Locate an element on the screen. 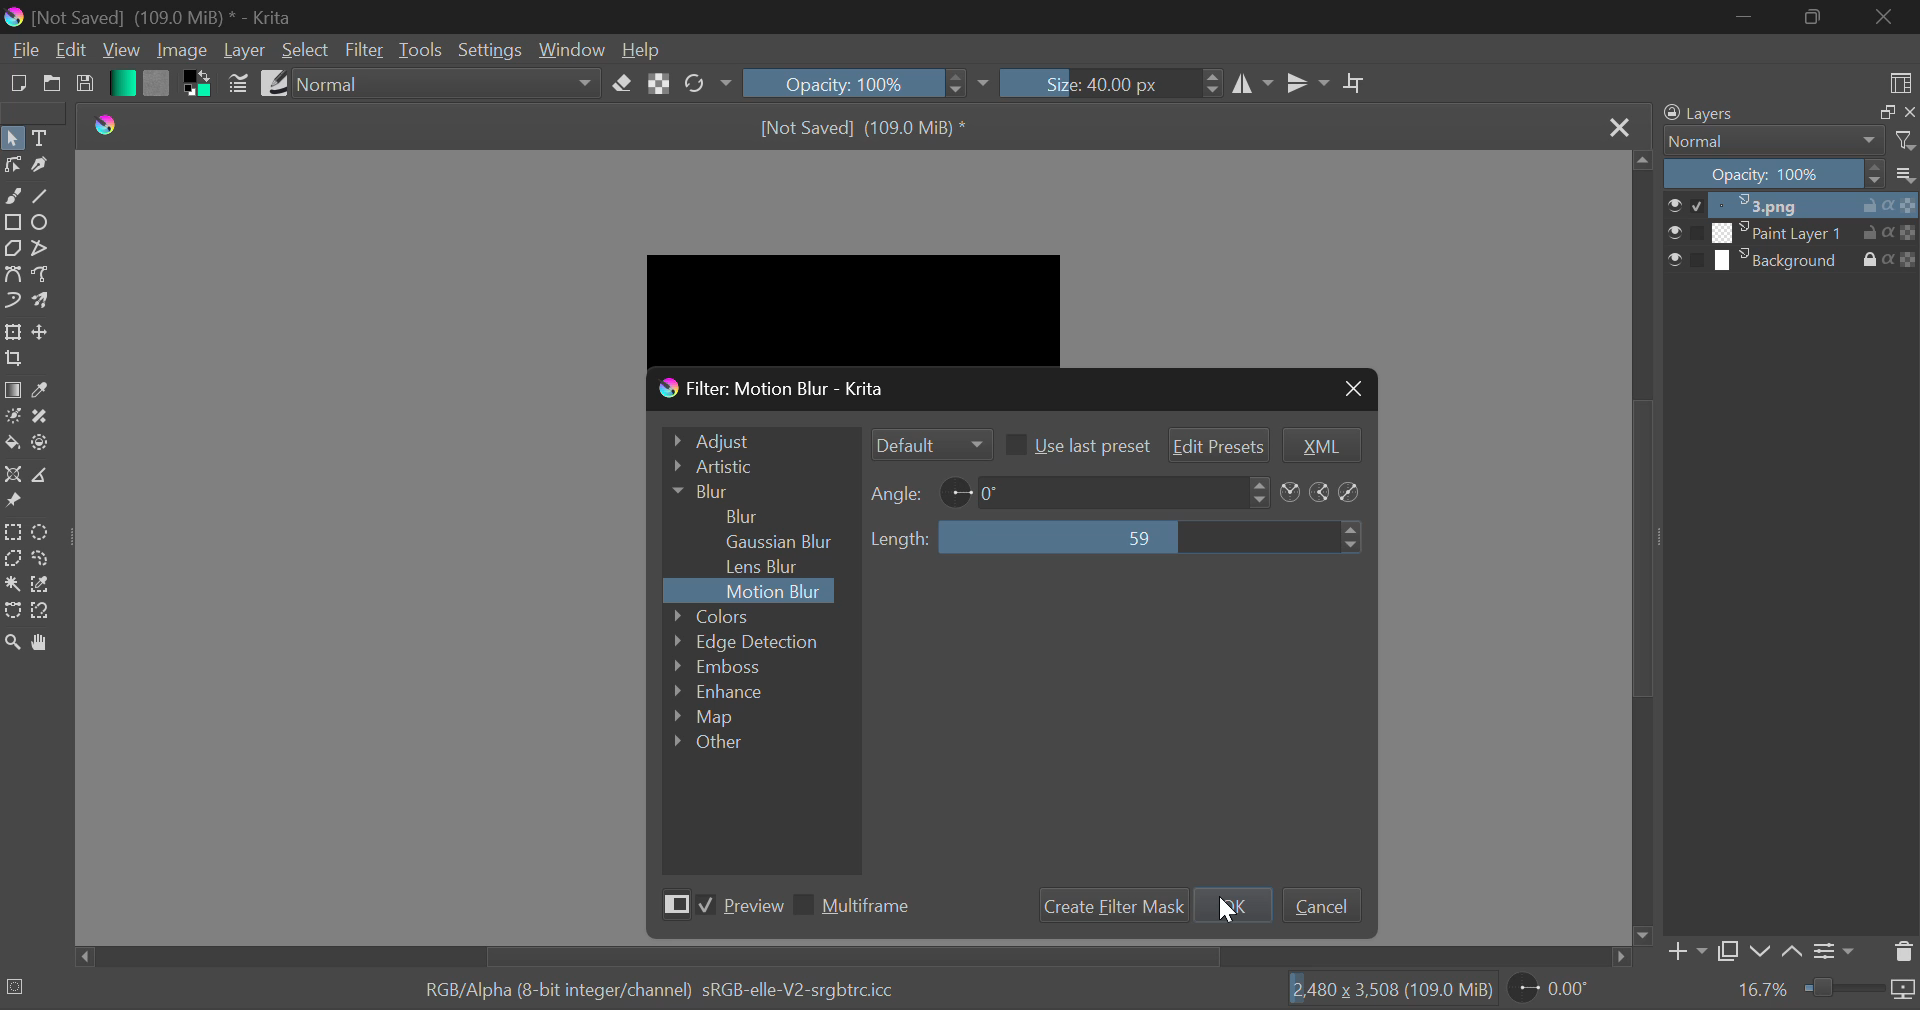 The image size is (1920, 1010). Horizontal Mirror Flip is located at coordinates (1307, 82).